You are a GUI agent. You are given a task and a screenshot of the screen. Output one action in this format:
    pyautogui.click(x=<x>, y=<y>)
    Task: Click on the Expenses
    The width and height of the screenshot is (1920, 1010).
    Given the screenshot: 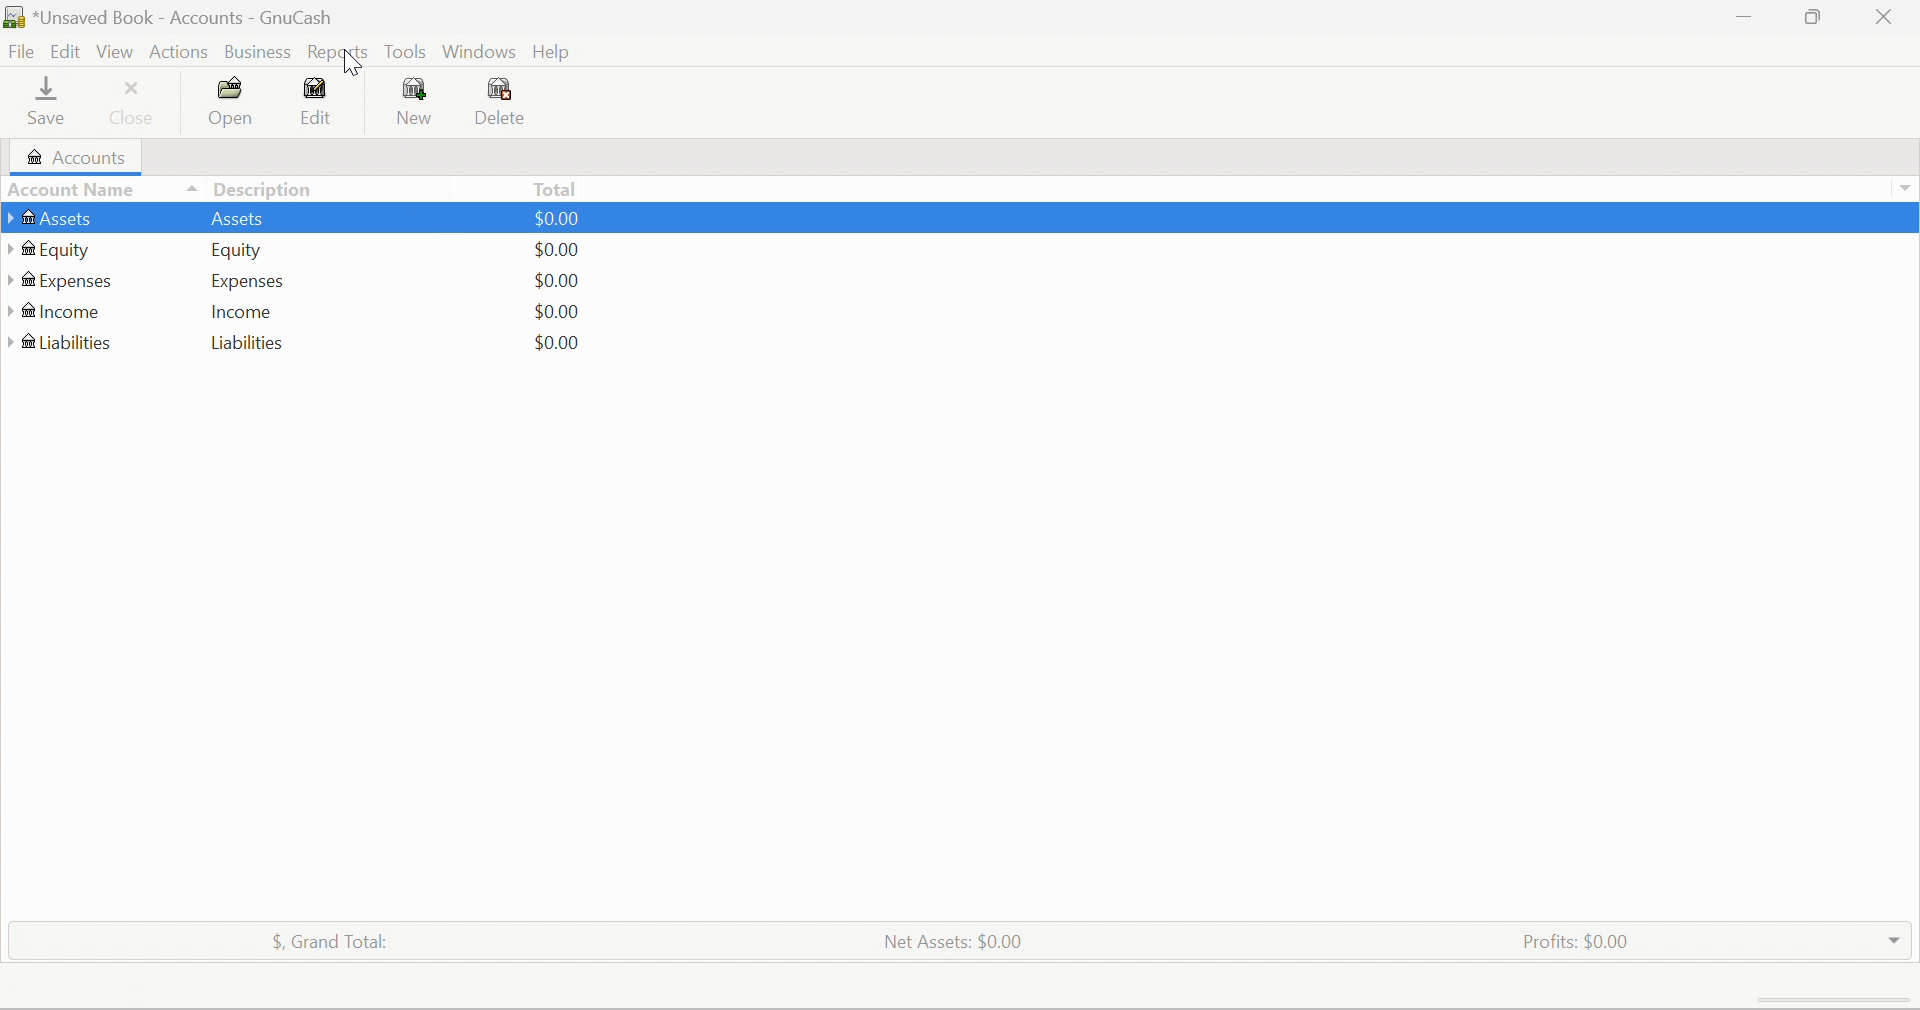 What is the action you would take?
    pyautogui.click(x=64, y=283)
    